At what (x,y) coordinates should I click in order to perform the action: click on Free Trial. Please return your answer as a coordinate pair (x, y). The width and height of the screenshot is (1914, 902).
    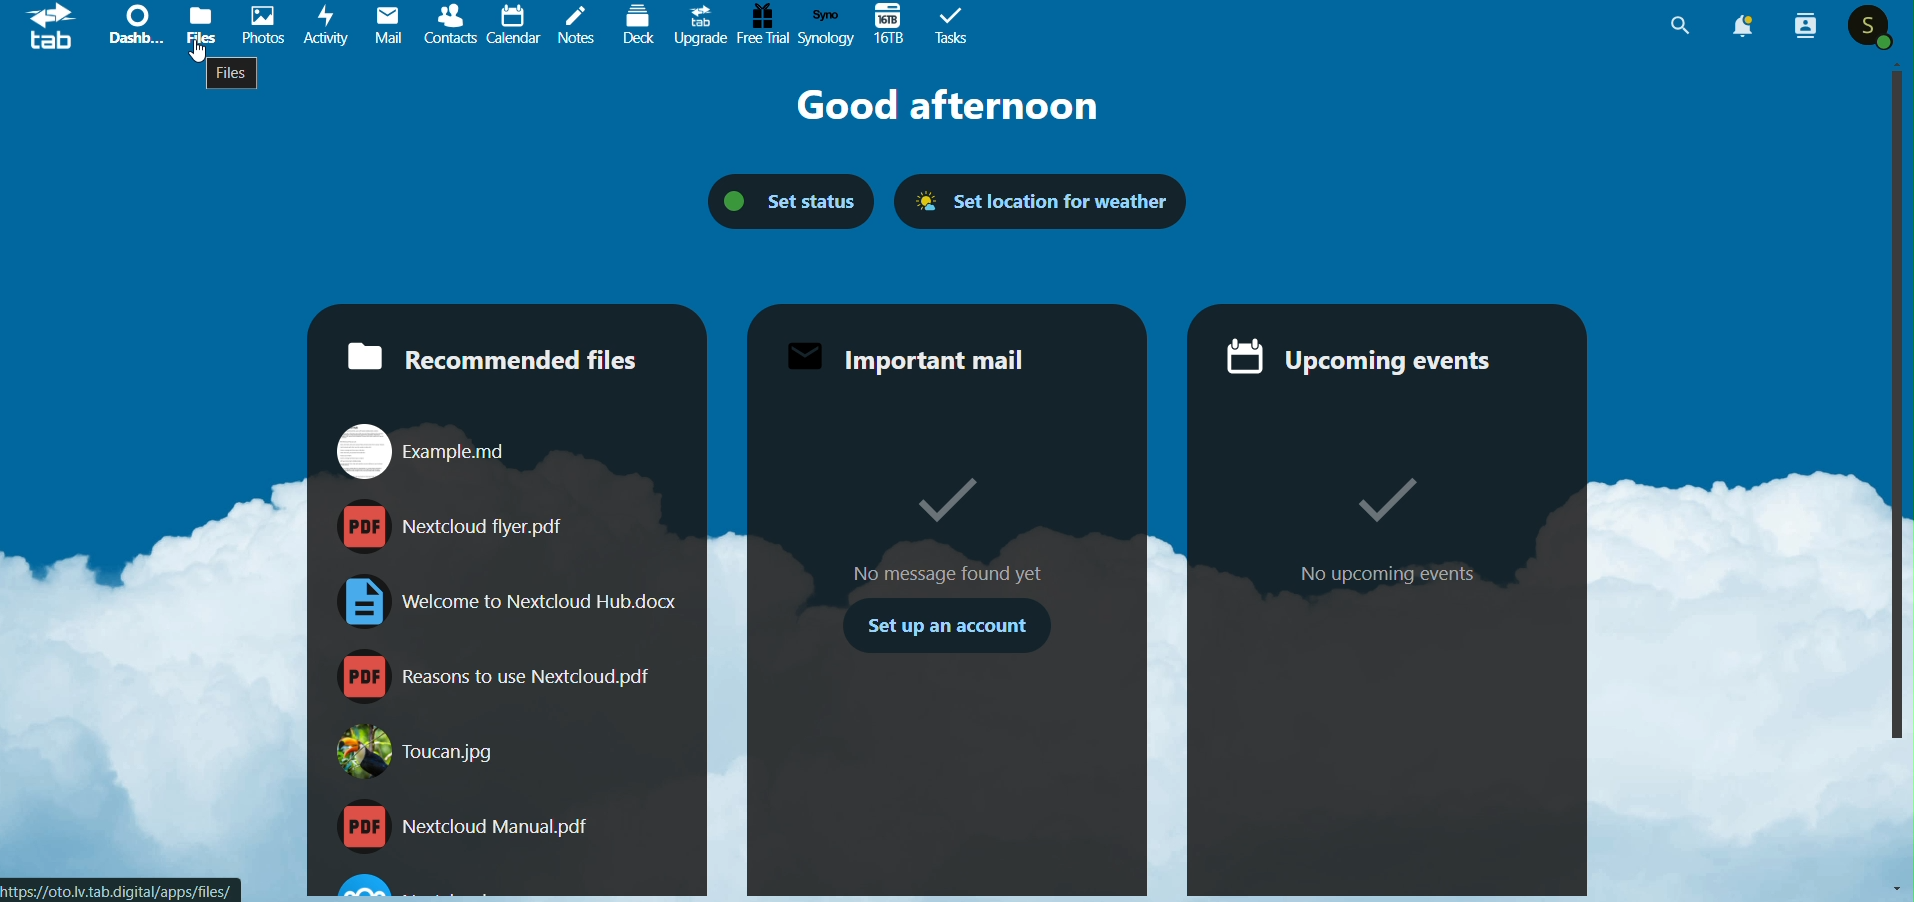
    Looking at the image, I should click on (763, 24).